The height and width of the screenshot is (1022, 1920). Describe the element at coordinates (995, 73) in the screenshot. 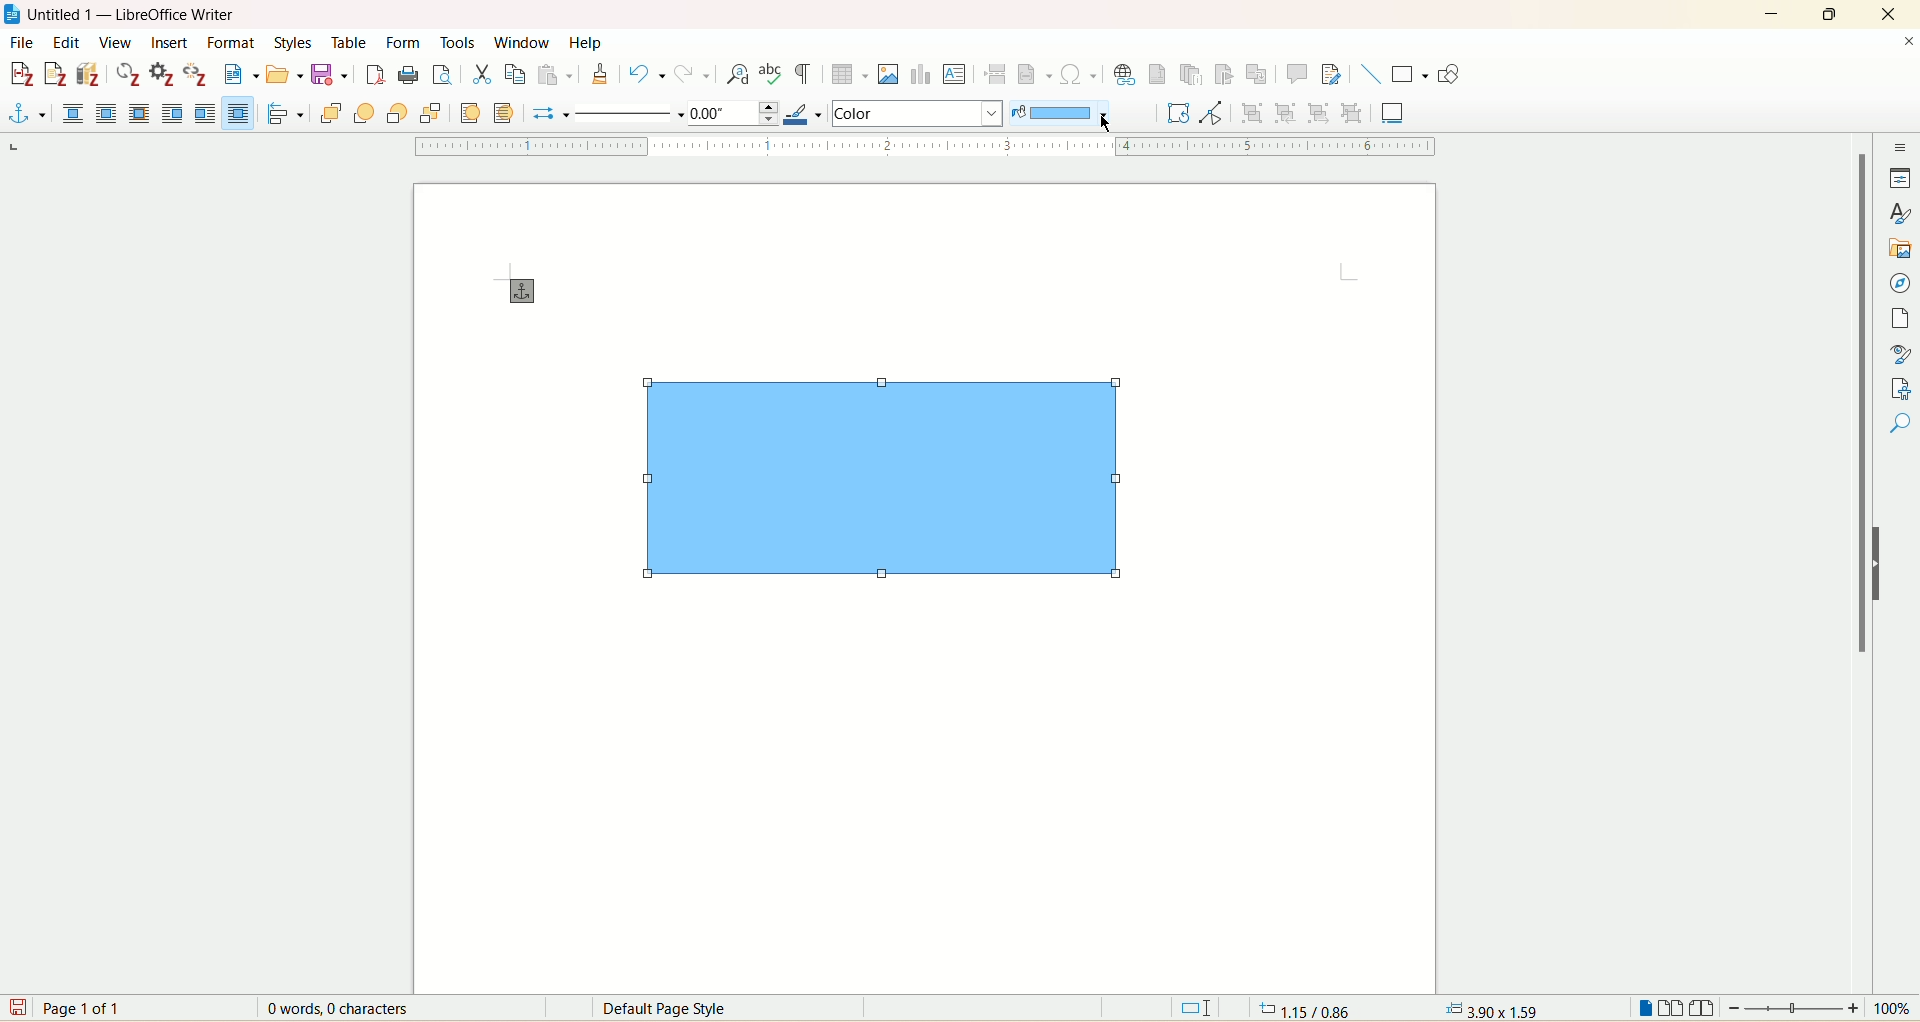

I see `insert page break` at that location.